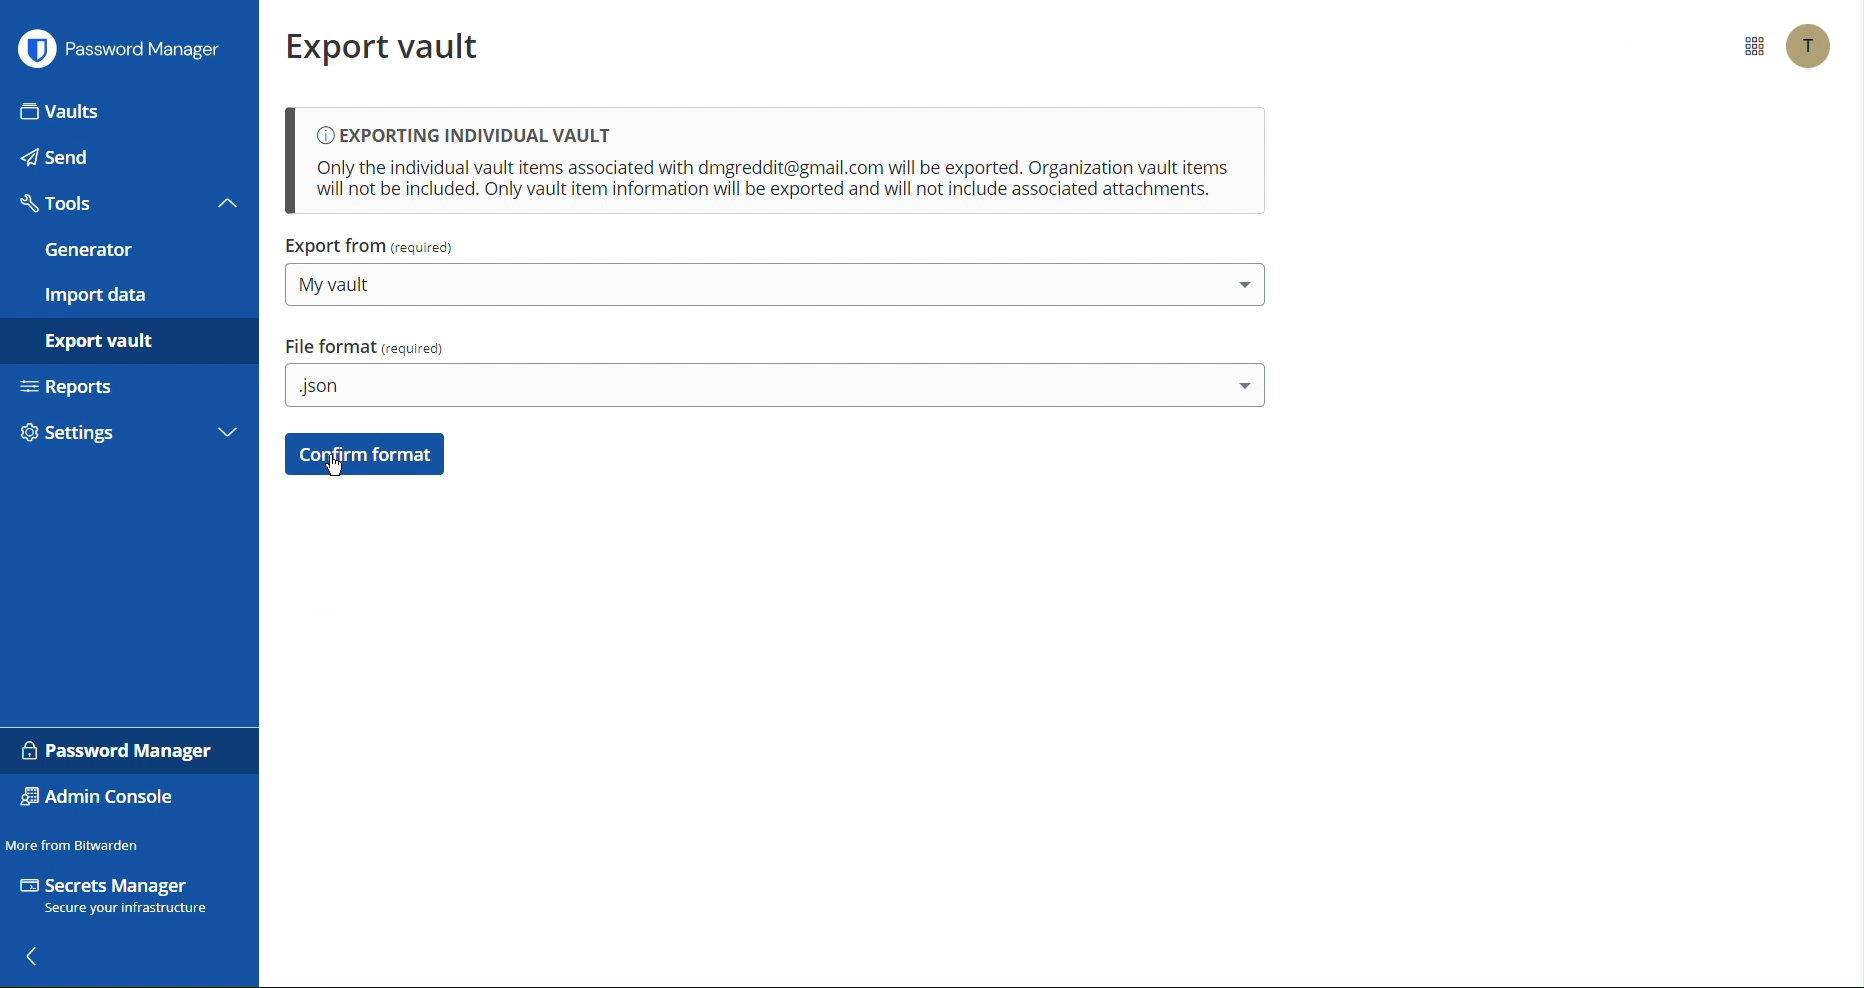 The width and height of the screenshot is (1864, 988). What do you see at coordinates (105, 798) in the screenshot?
I see `Admin Console` at bounding box center [105, 798].